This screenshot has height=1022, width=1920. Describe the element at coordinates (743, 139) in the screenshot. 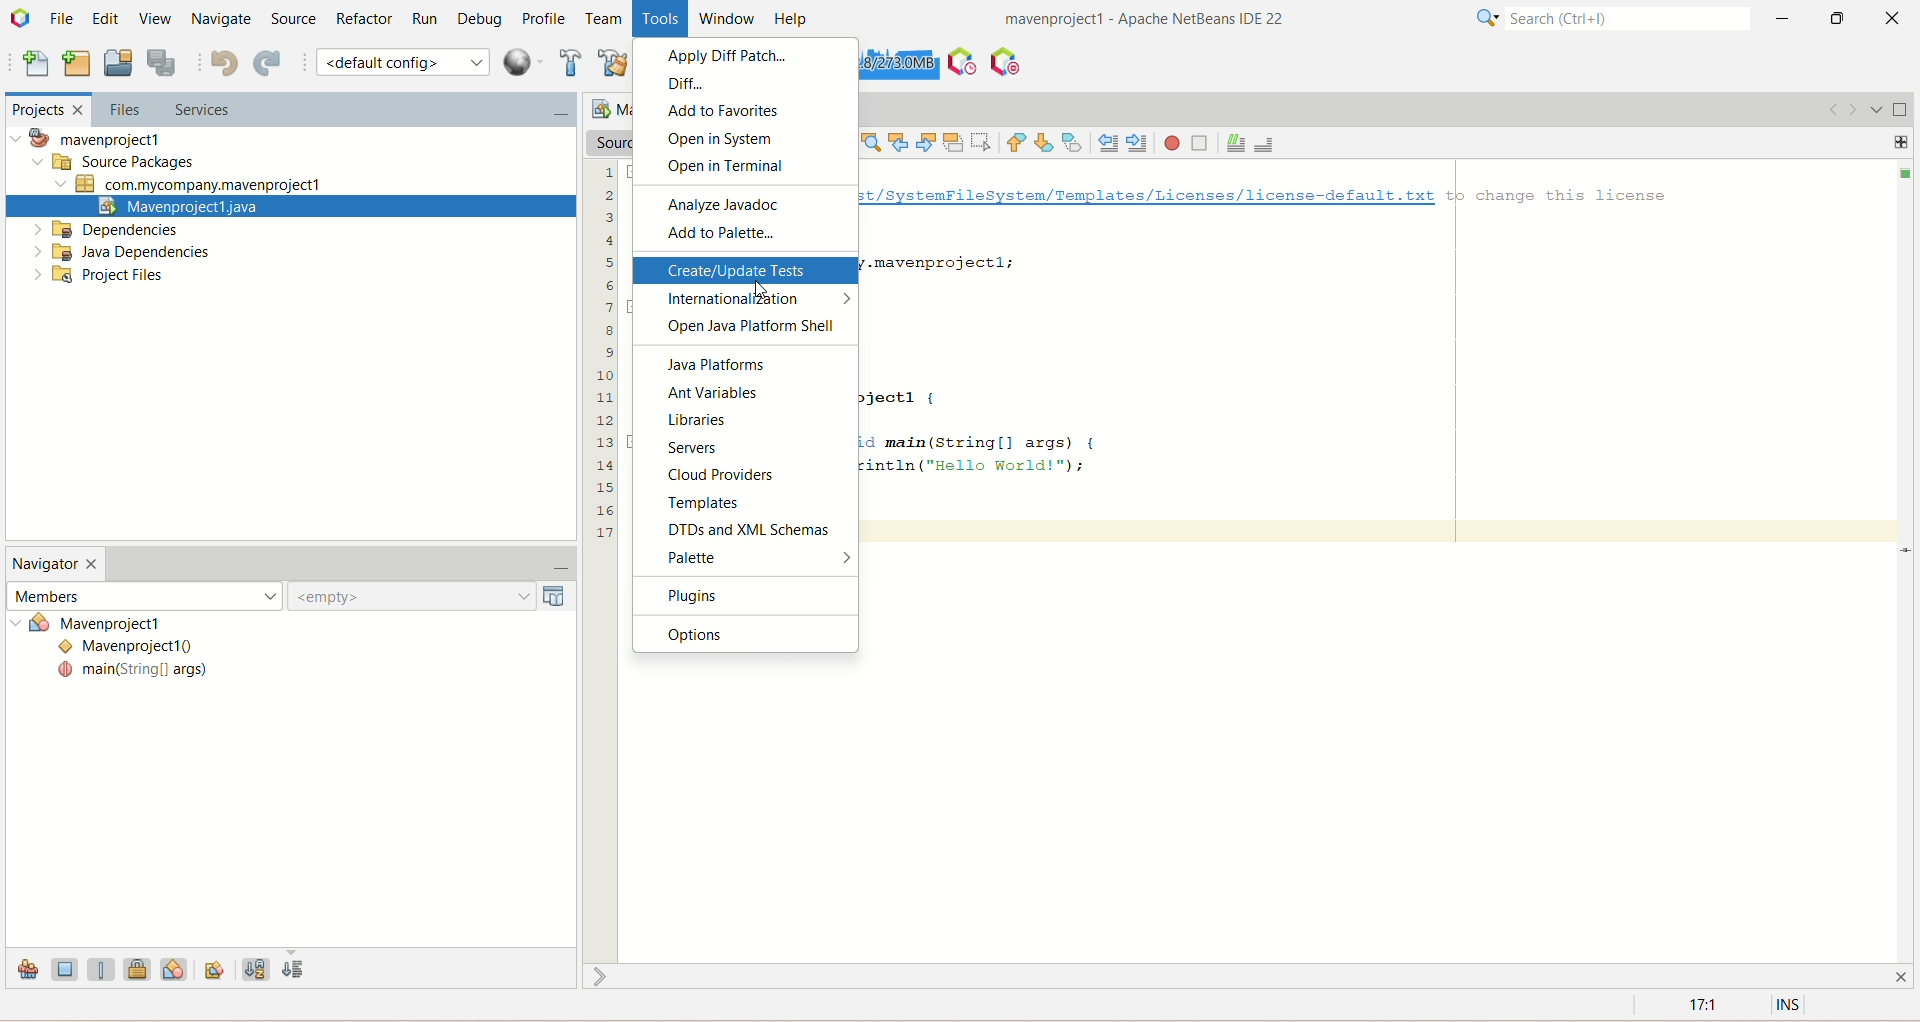

I see `open in system` at that location.